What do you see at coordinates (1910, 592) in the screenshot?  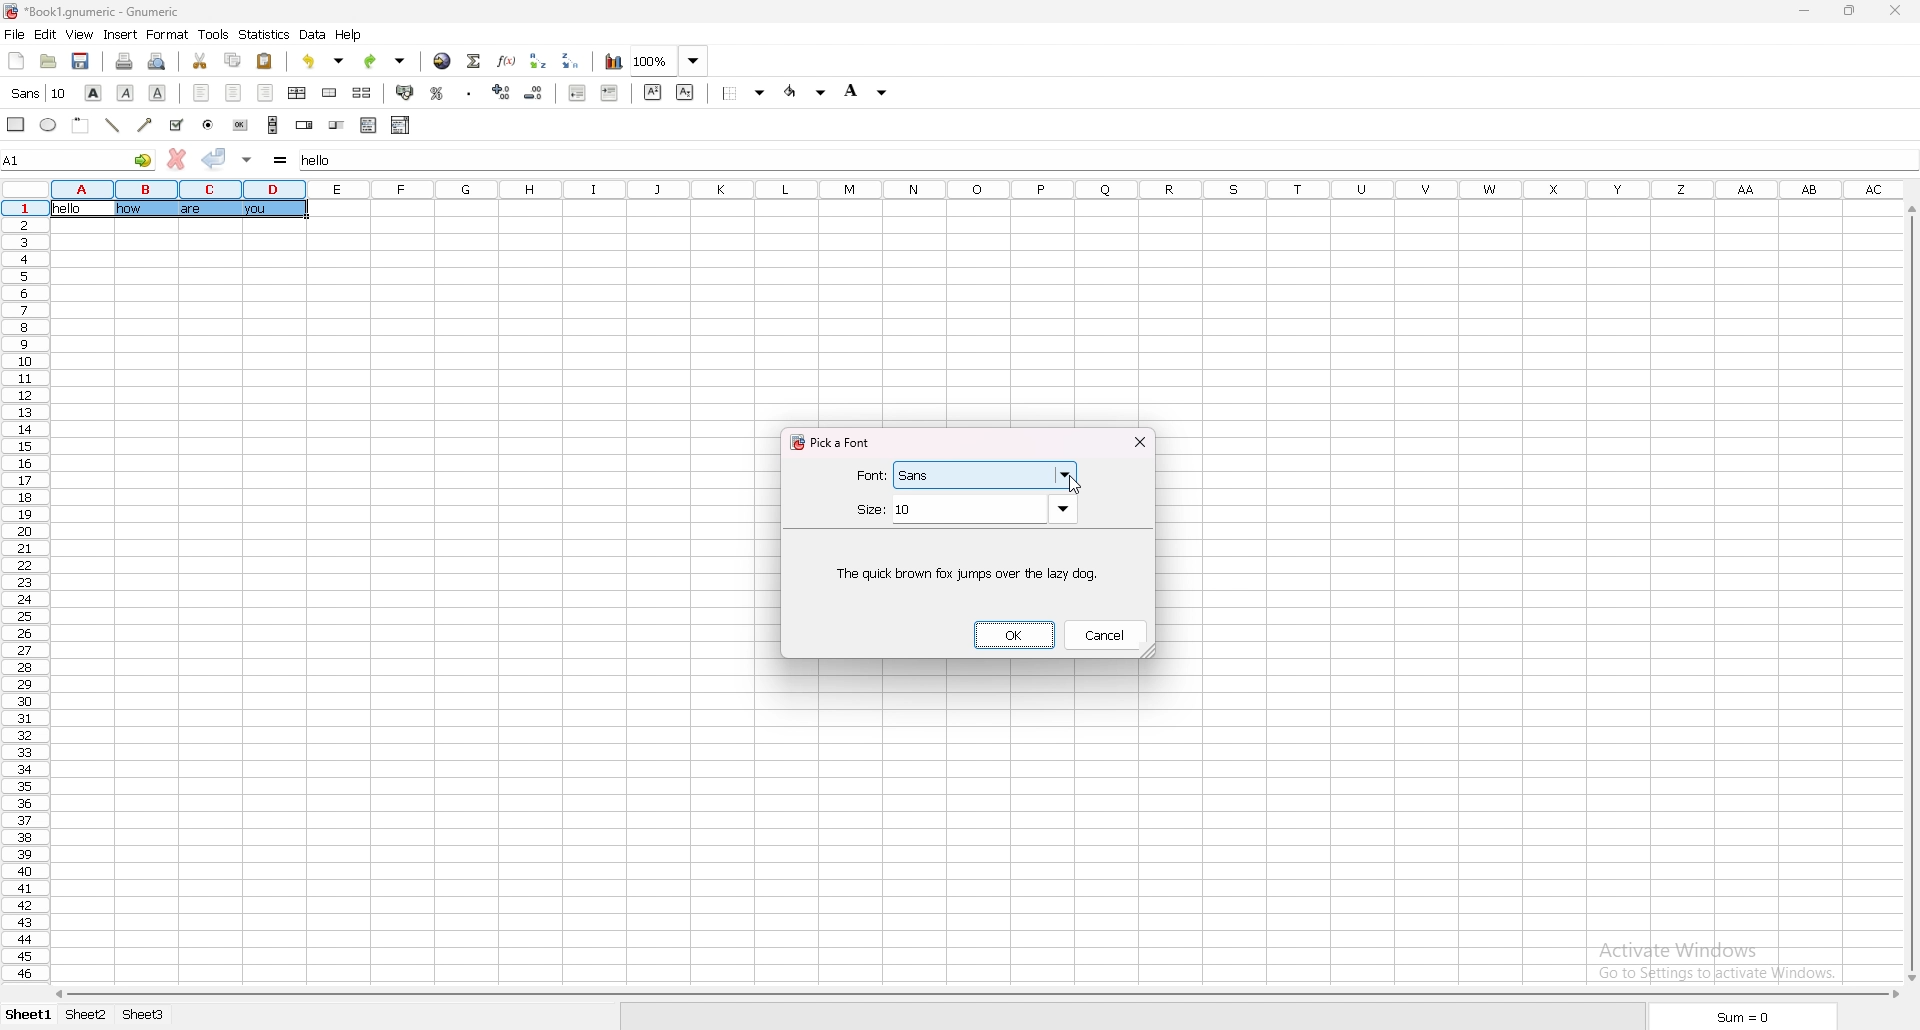 I see `scroll bar` at bounding box center [1910, 592].